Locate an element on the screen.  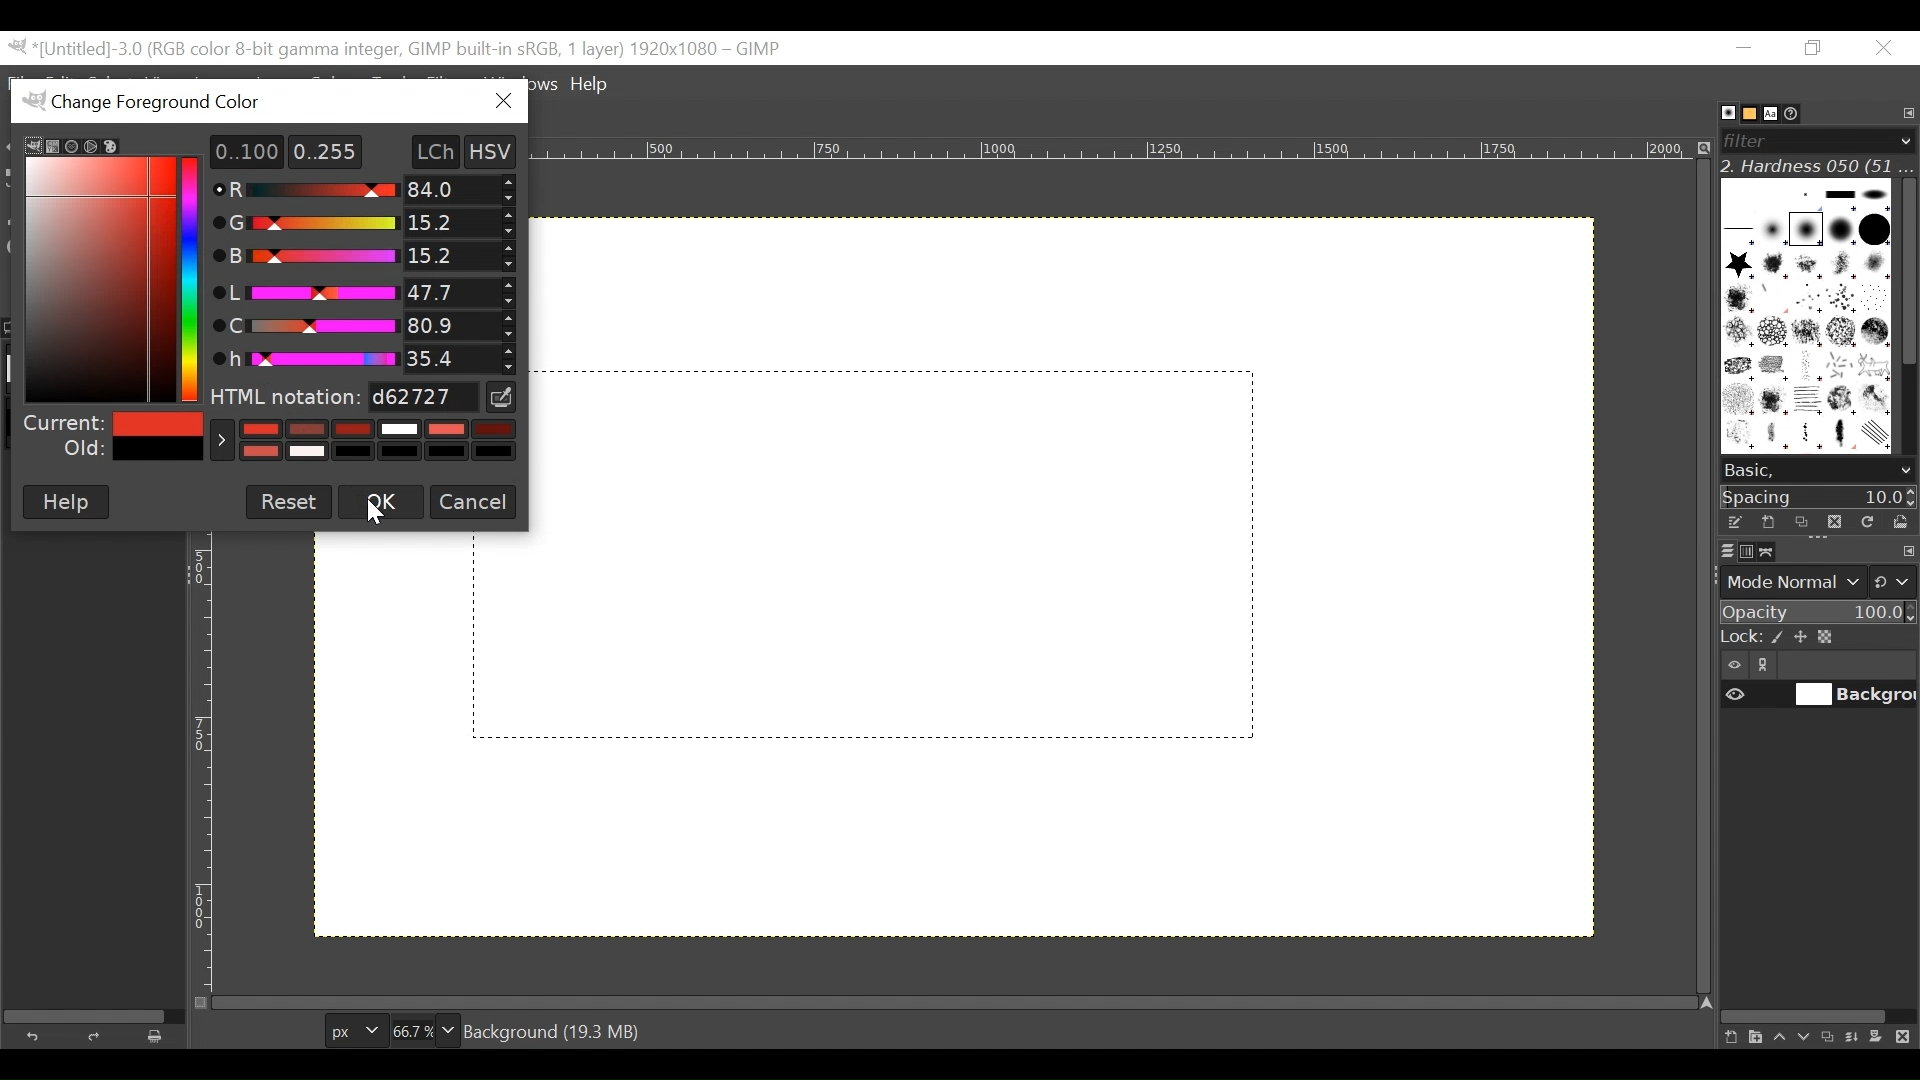
Brushes is located at coordinates (1718, 113).